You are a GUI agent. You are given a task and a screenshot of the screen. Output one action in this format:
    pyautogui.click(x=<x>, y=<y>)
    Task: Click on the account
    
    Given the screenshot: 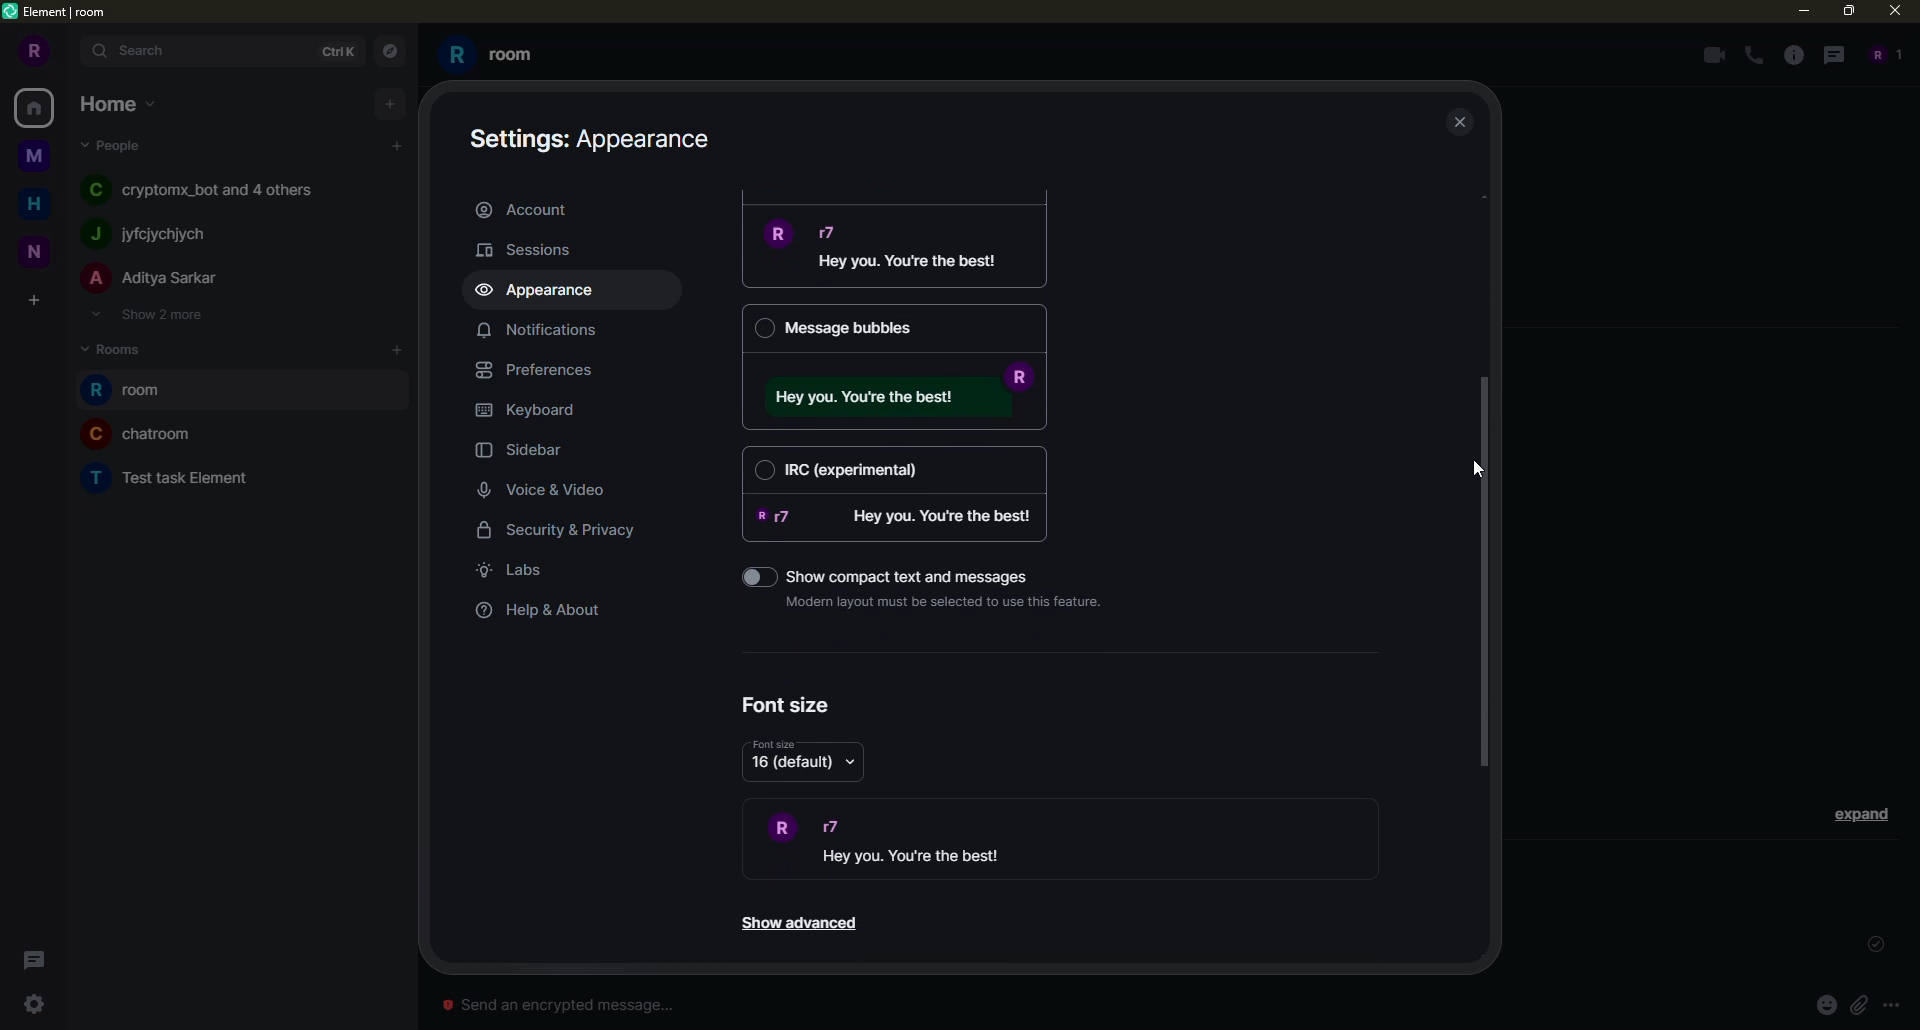 What is the action you would take?
    pyautogui.click(x=528, y=208)
    